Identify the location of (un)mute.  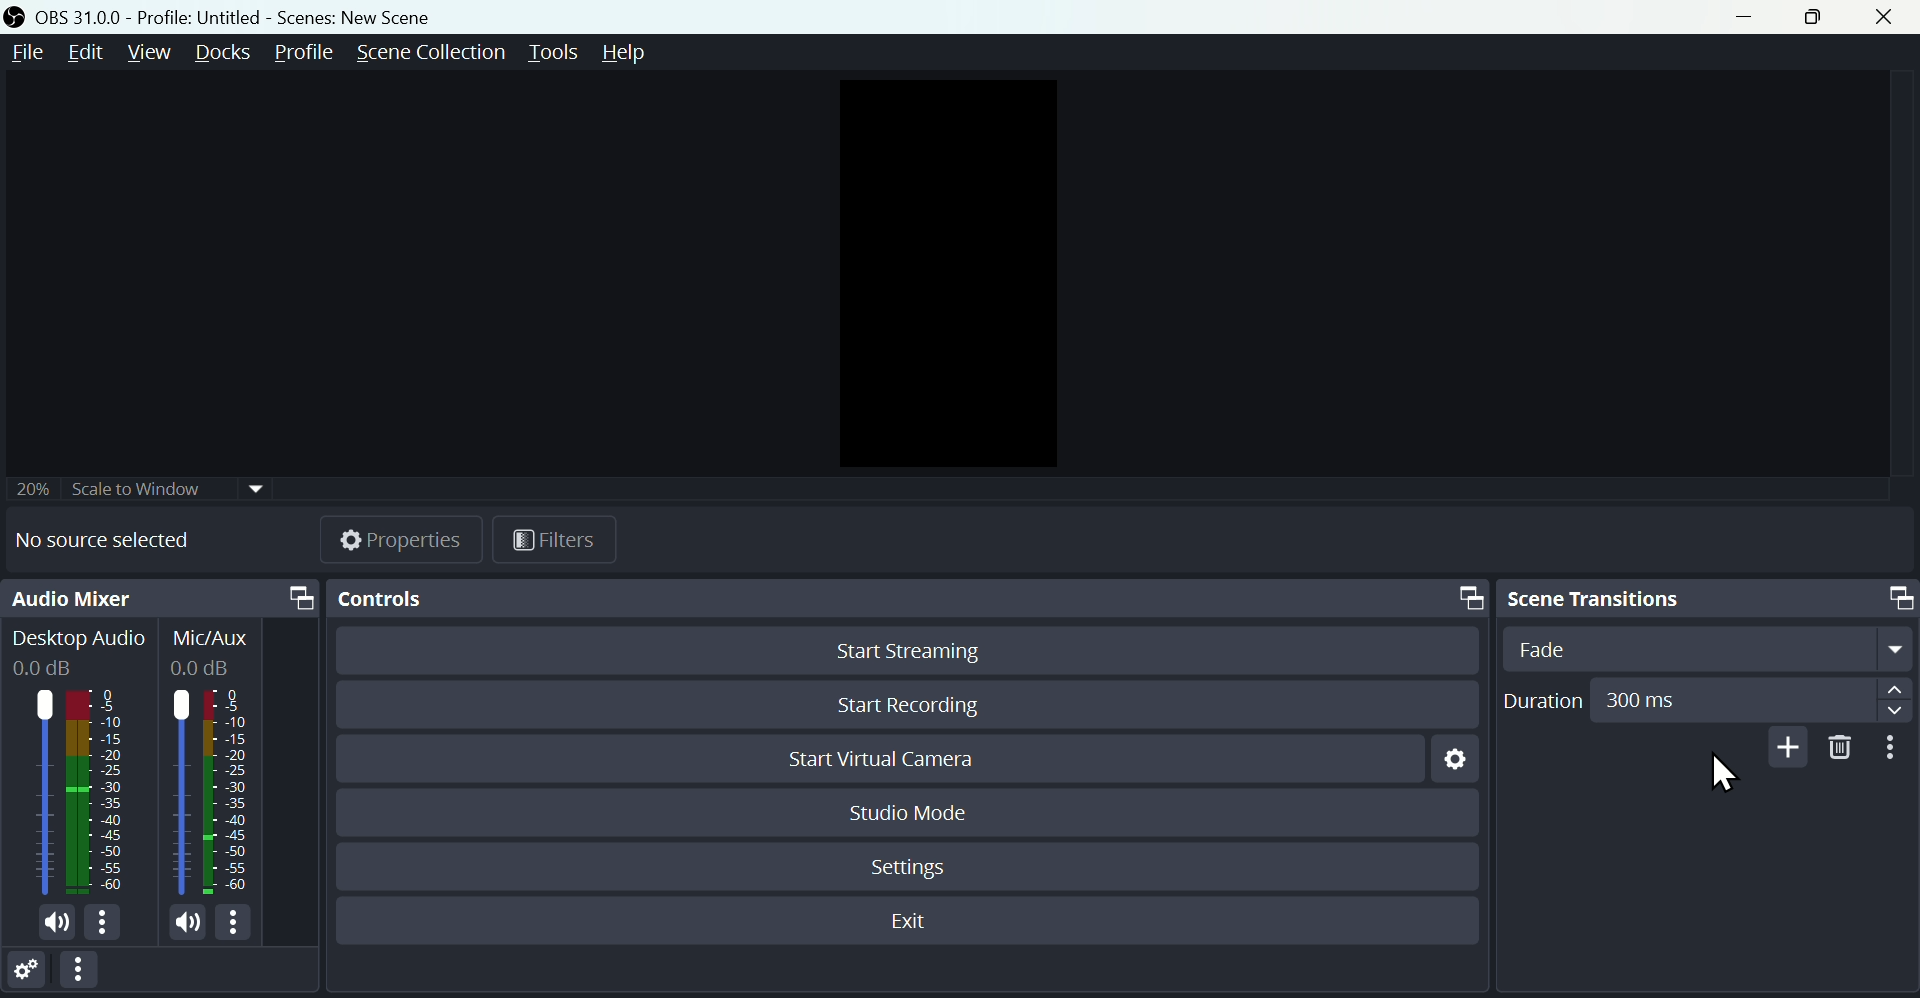
(188, 924).